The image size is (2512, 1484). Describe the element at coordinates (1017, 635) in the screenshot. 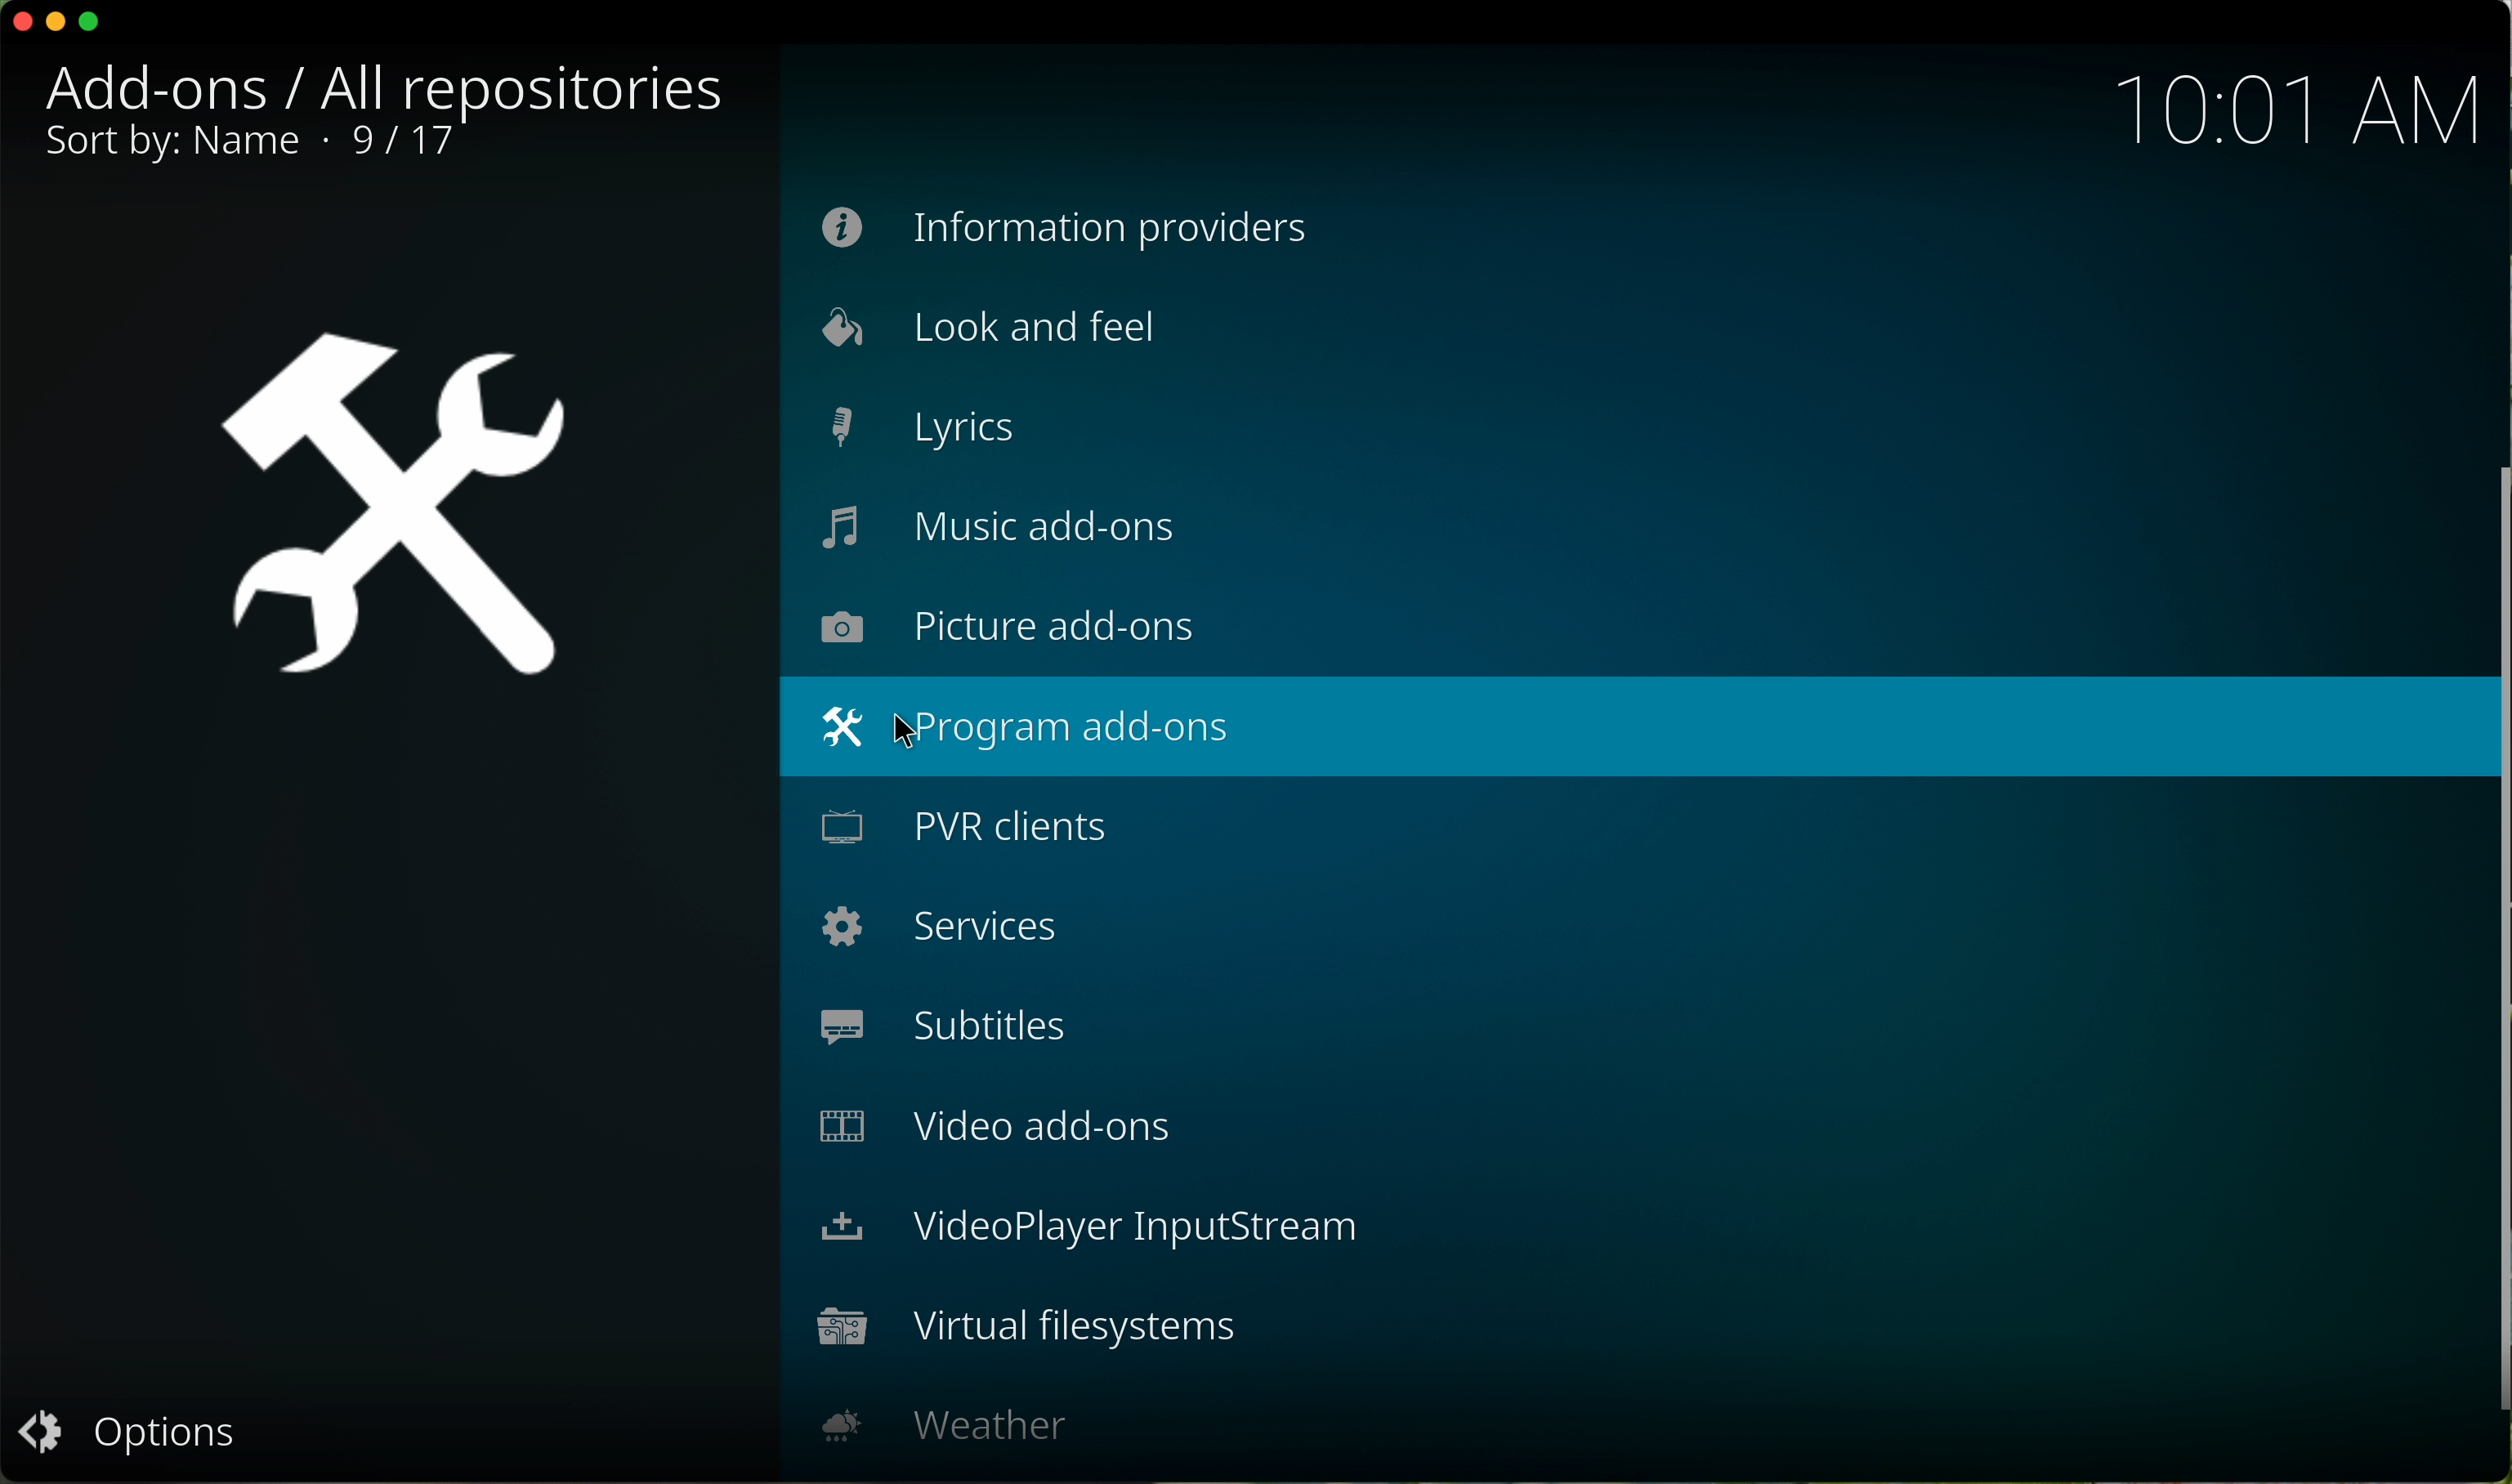

I see `picture add-ons` at that location.